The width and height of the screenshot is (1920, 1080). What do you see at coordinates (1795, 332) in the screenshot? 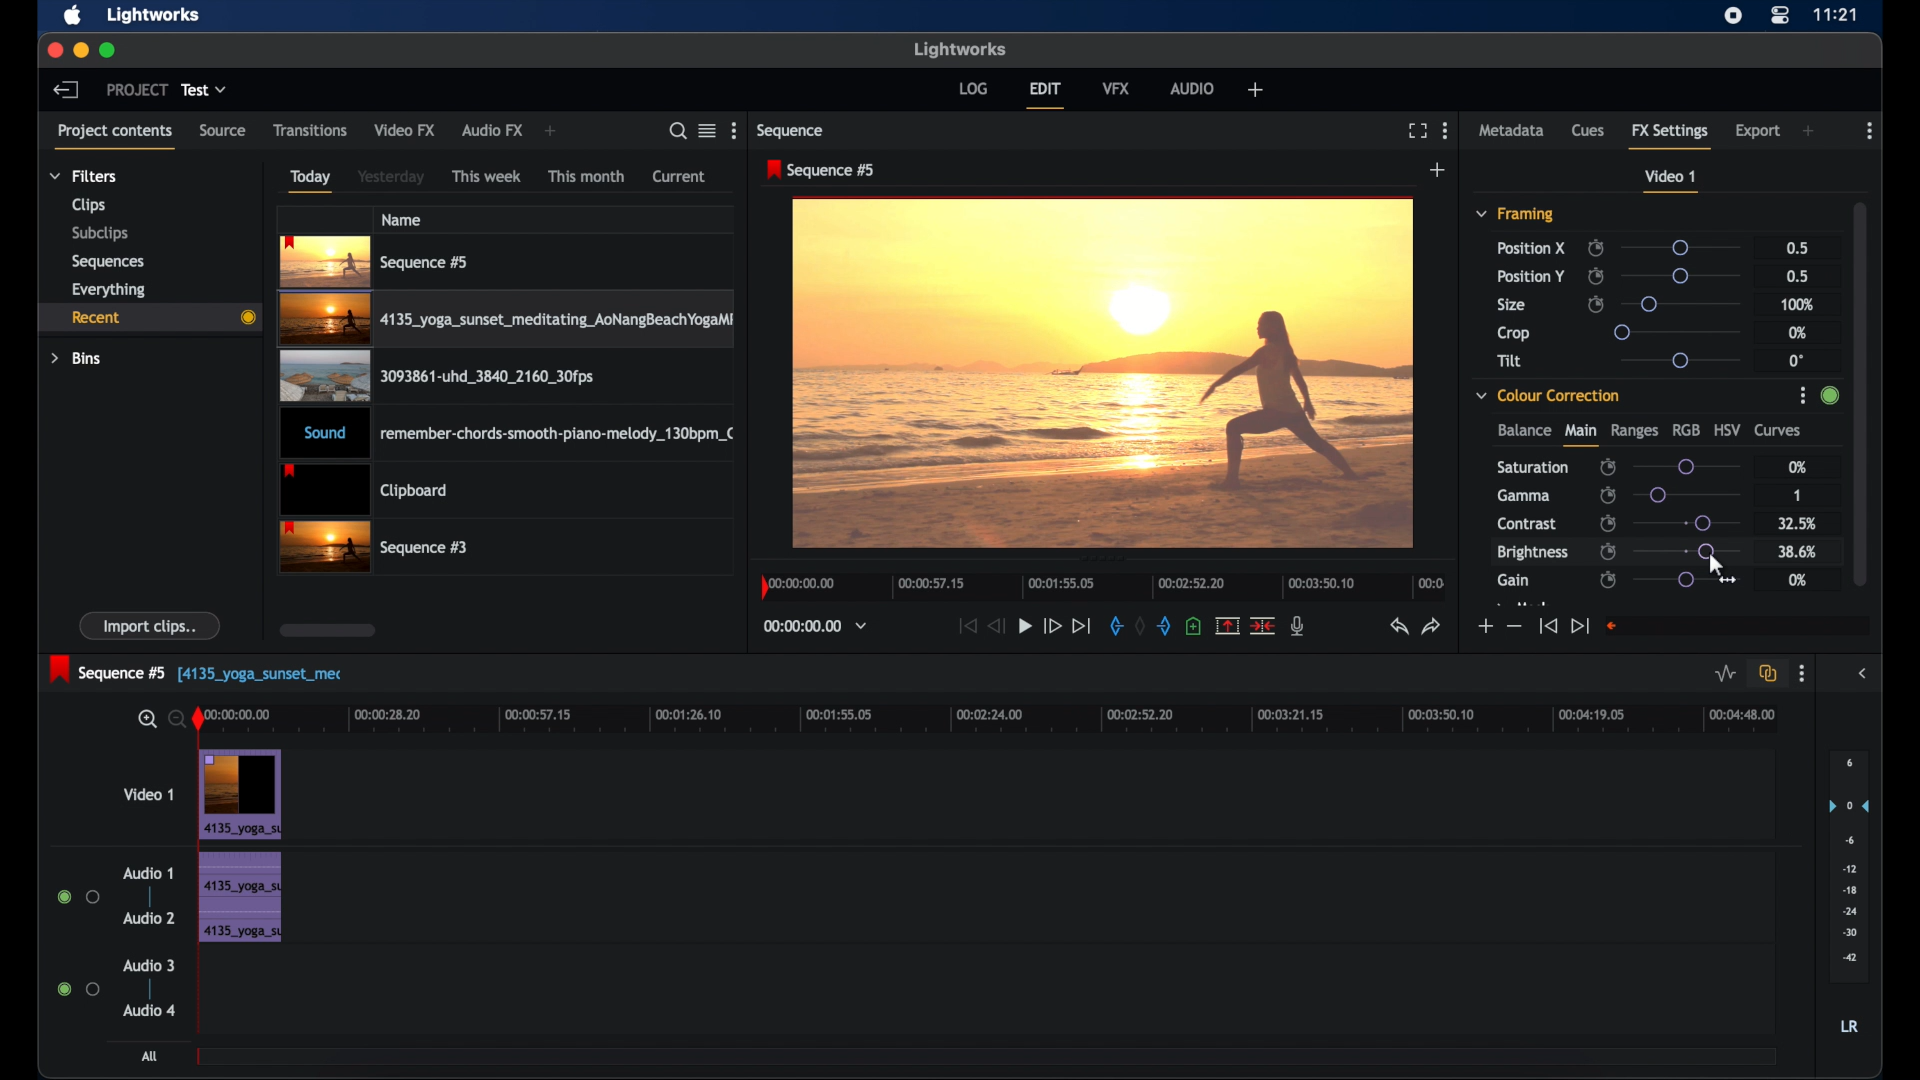
I see `0%` at bounding box center [1795, 332].